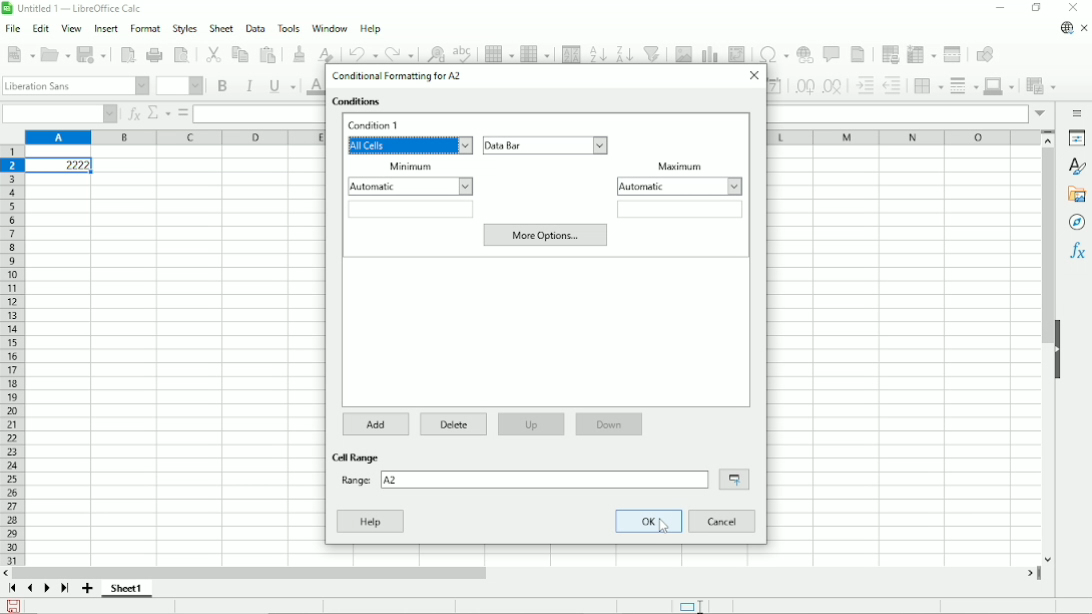  What do you see at coordinates (76, 8) in the screenshot?
I see `Untitled 1 - LibreOffice Calc` at bounding box center [76, 8].